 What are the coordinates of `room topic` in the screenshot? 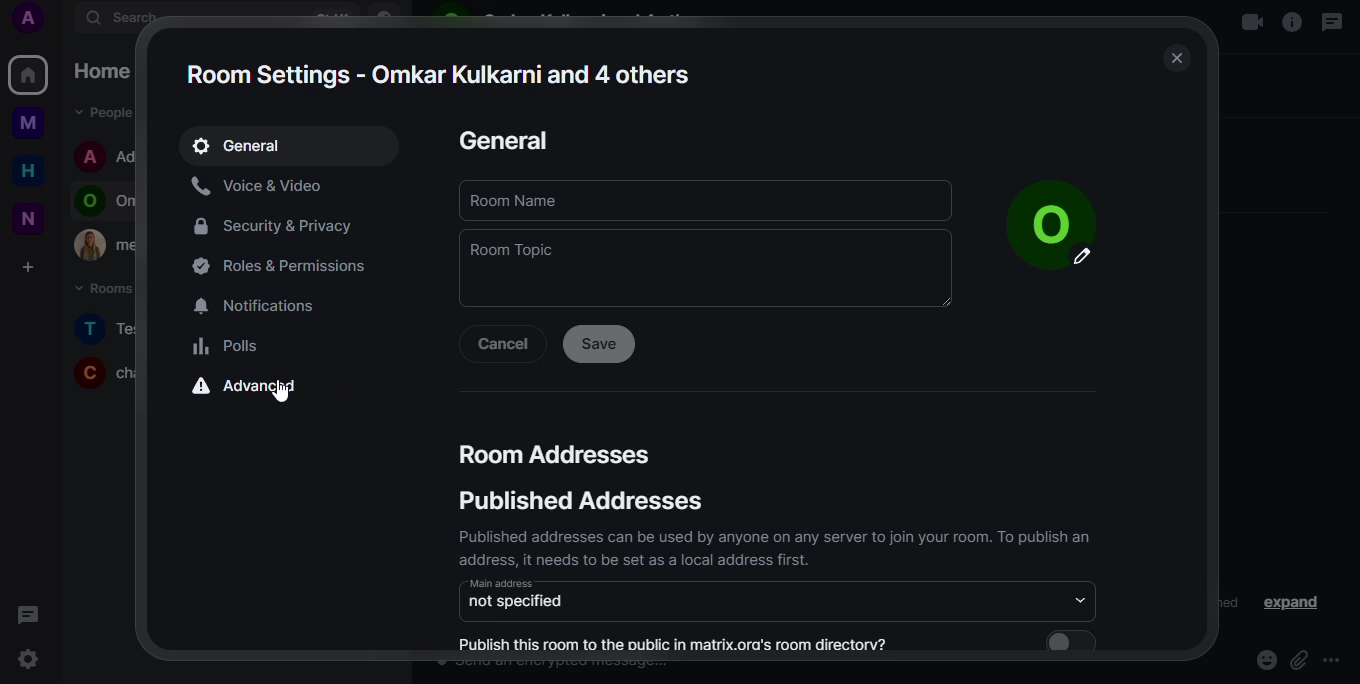 It's located at (545, 253).